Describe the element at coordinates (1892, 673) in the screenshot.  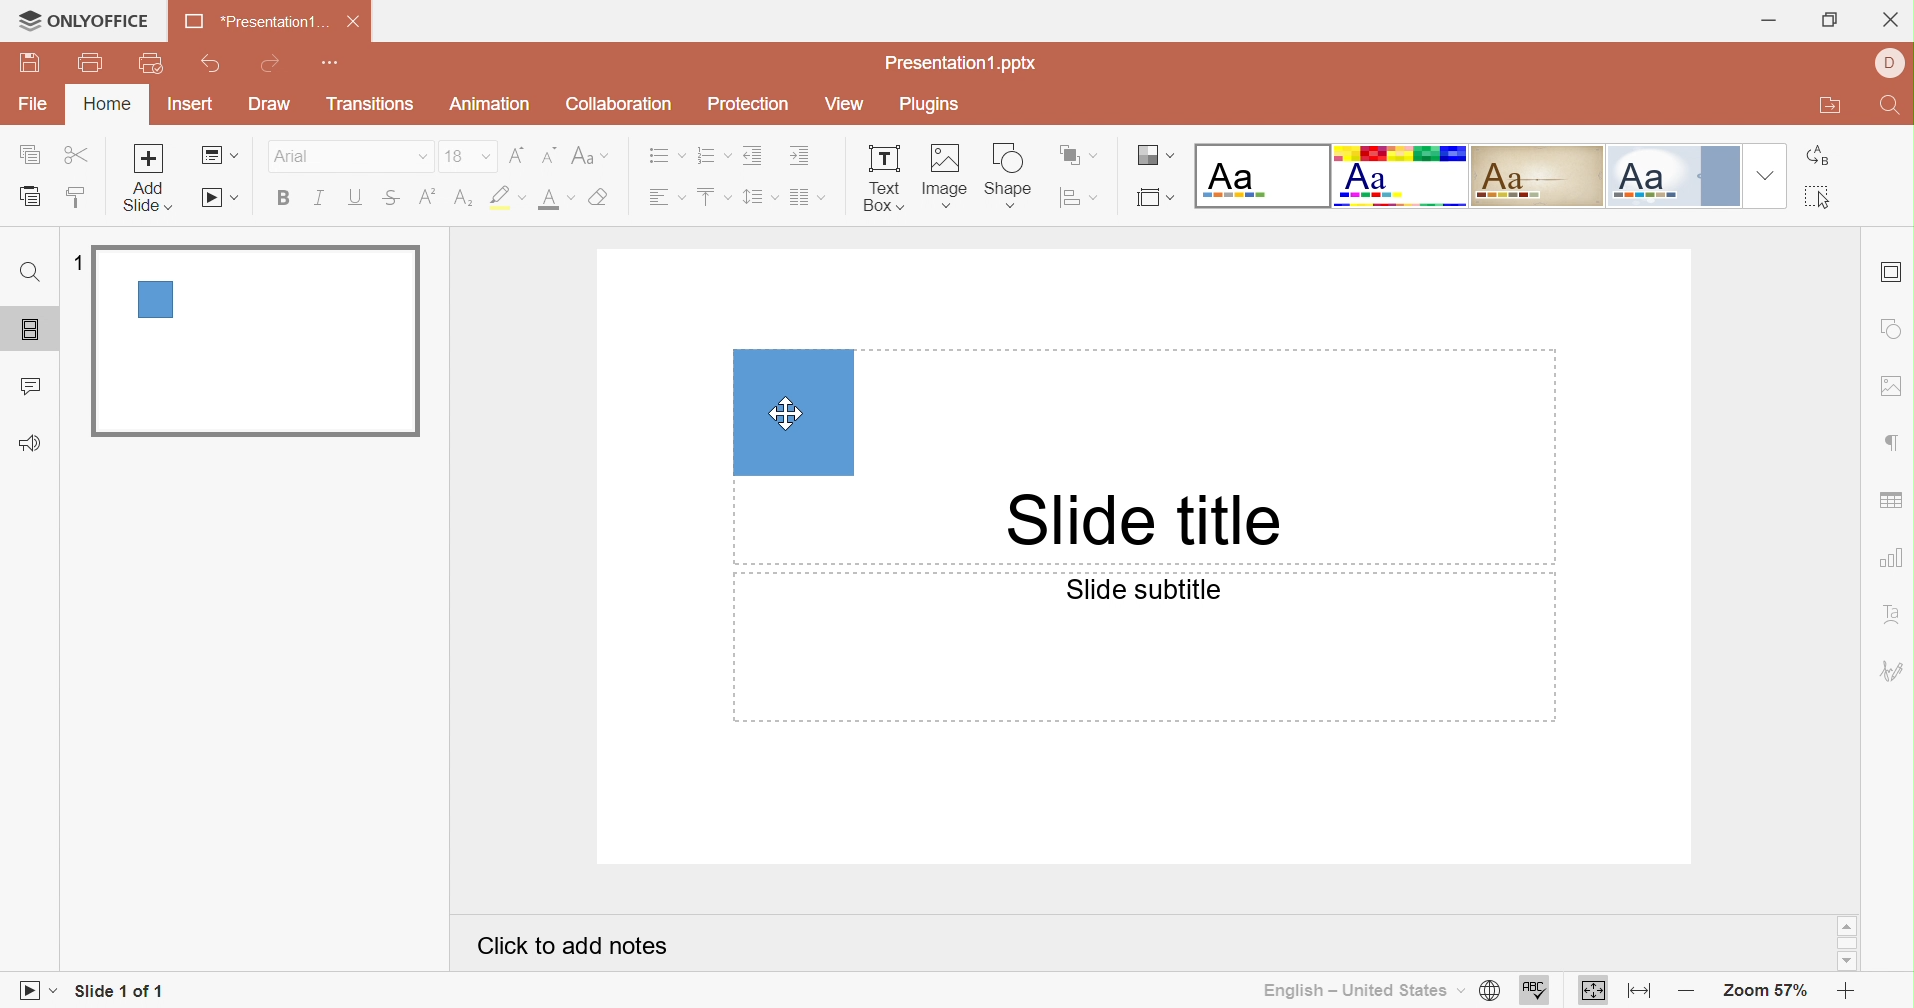
I see `Signature settings` at that location.